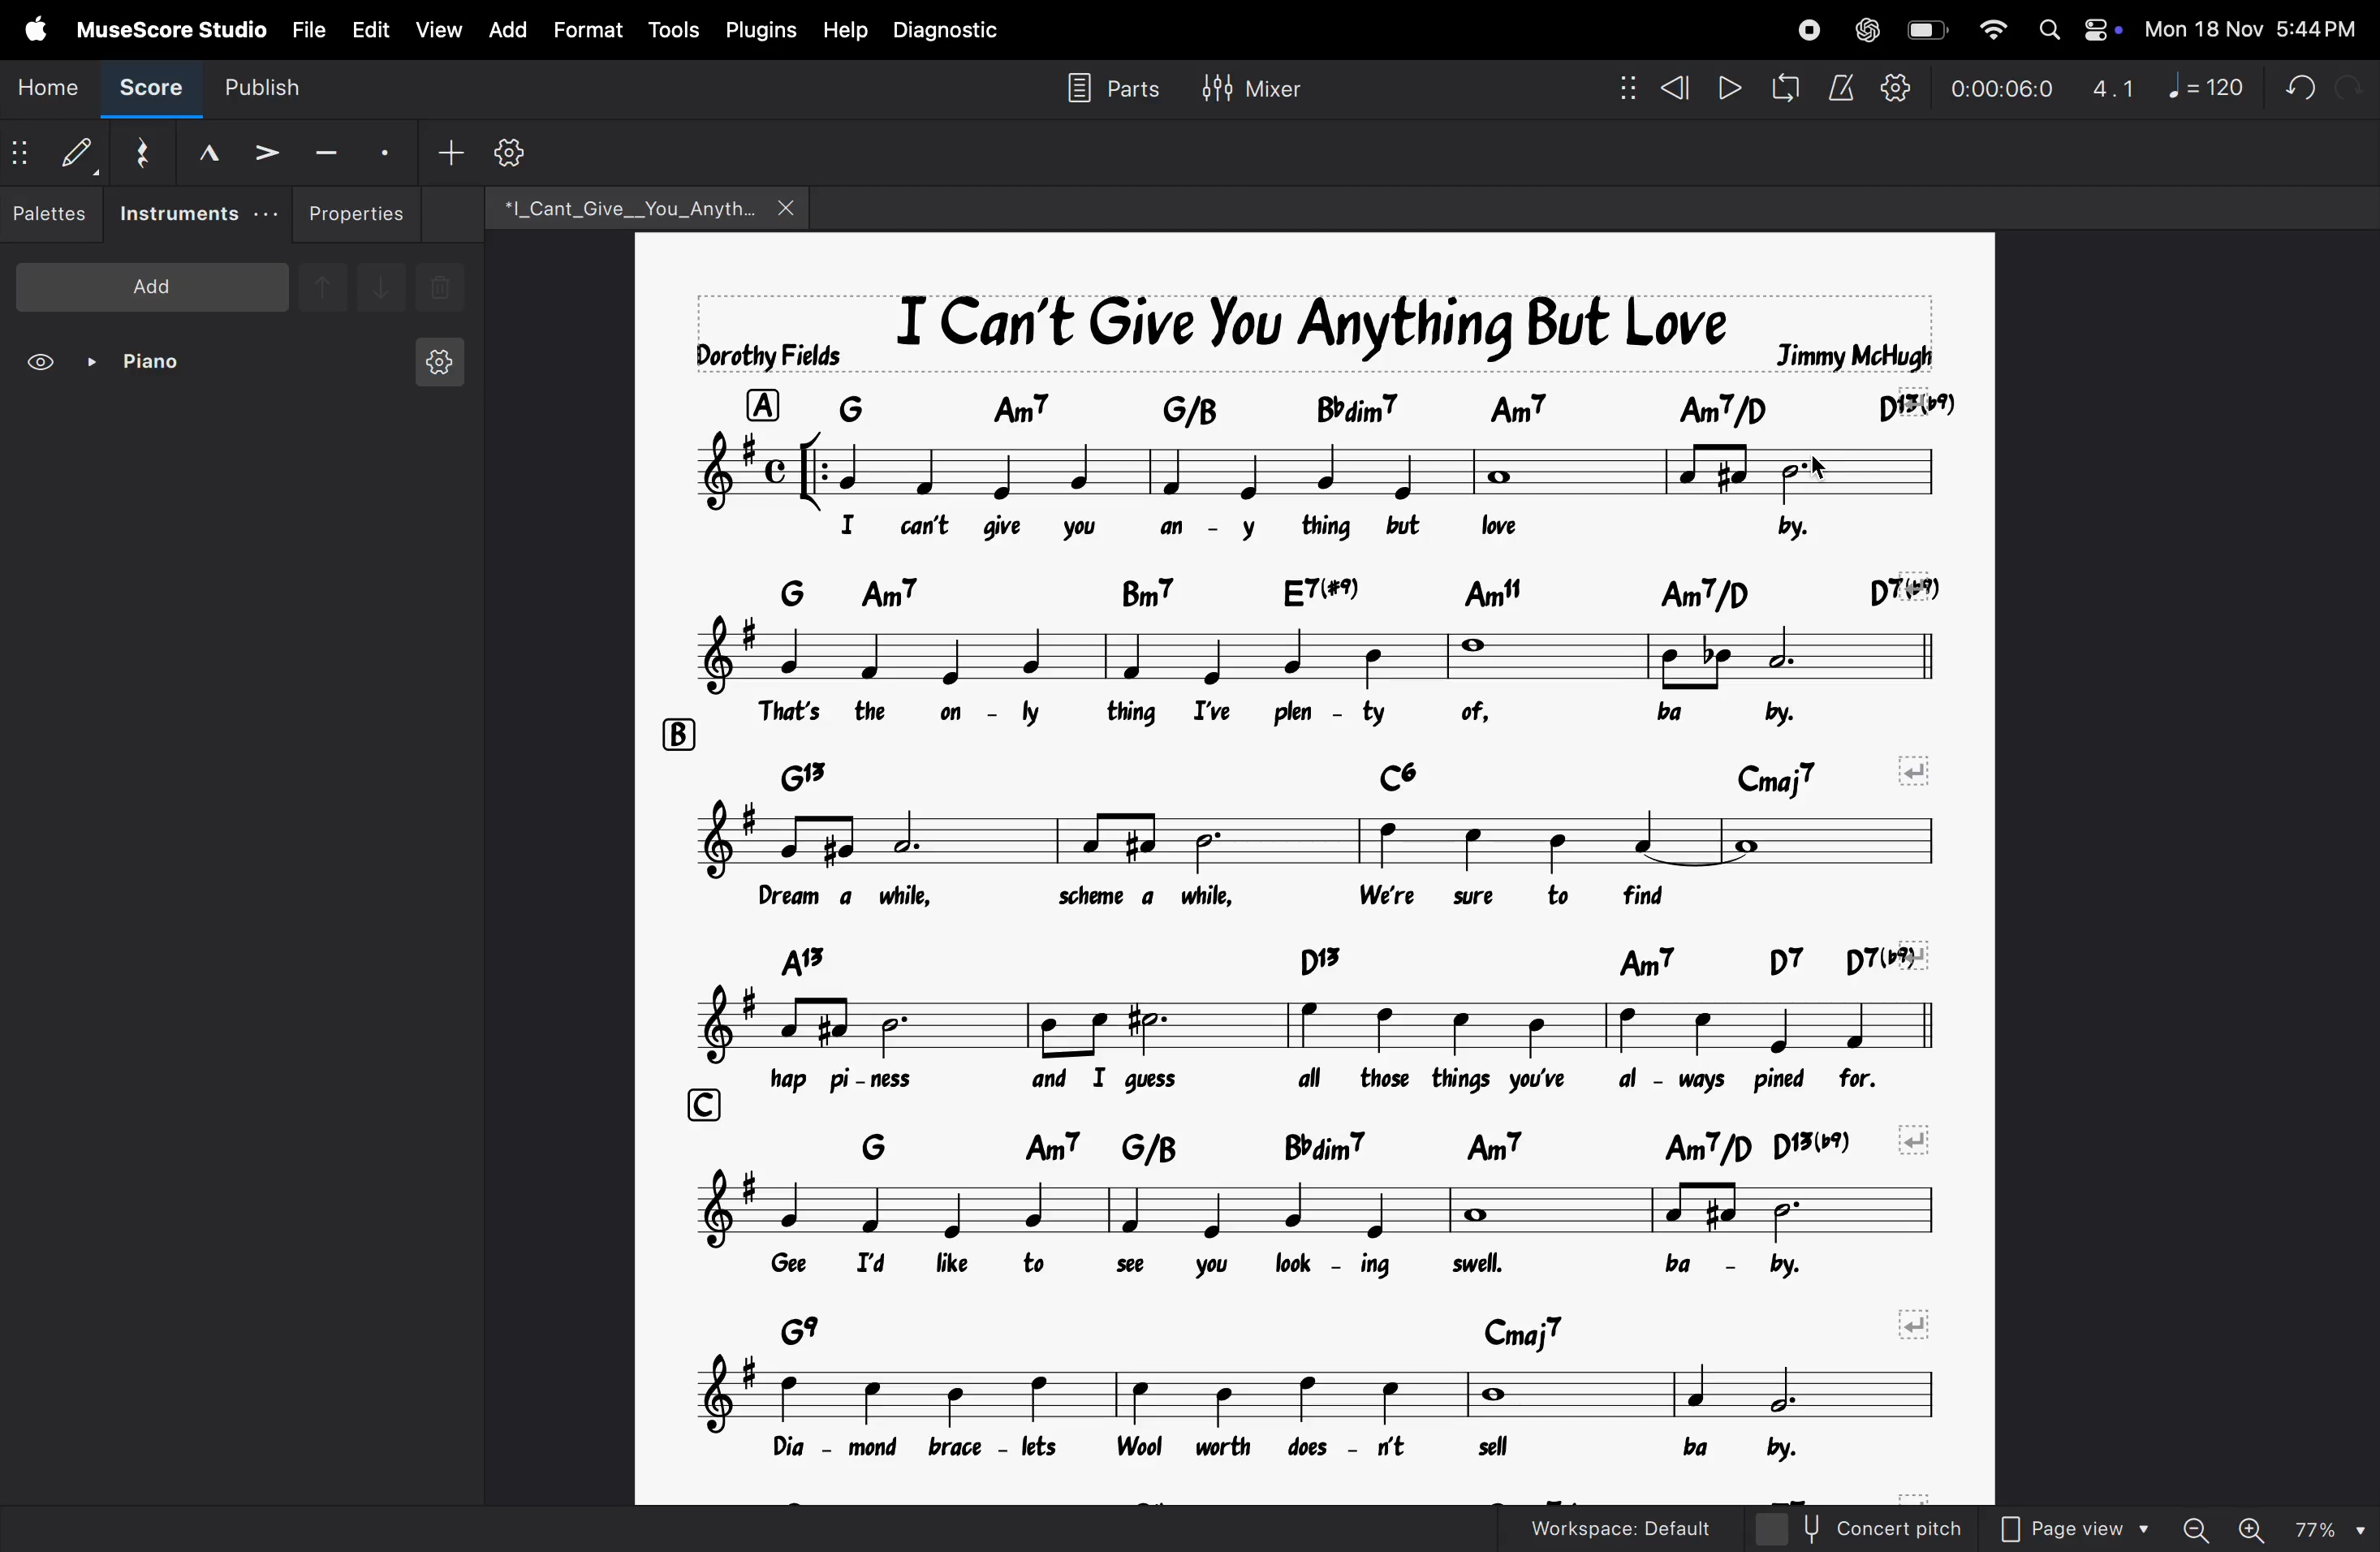  Describe the element at coordinates (1730, 89) in the screenshot. I see `play` at that location.